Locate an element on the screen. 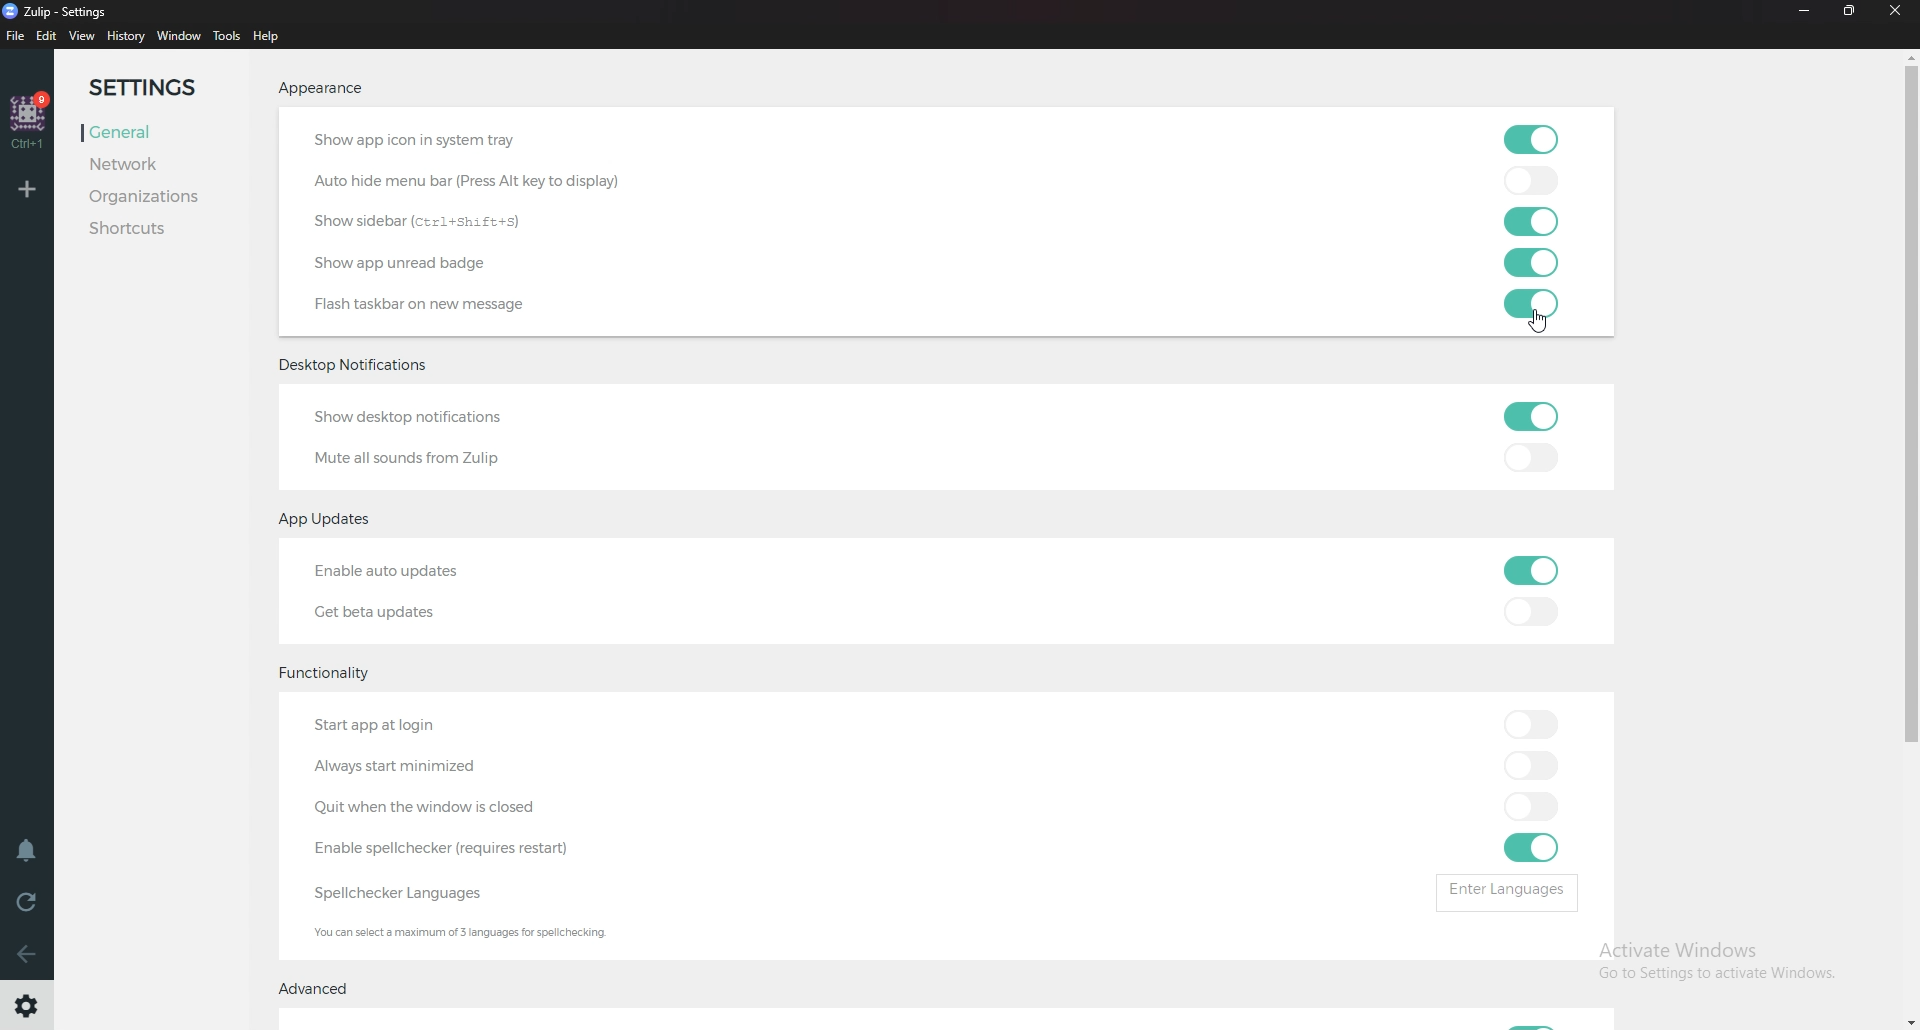 The height and width of the screenshot is (1030, 1920). Quit when the window is closed is located at coordinates (428, 808).